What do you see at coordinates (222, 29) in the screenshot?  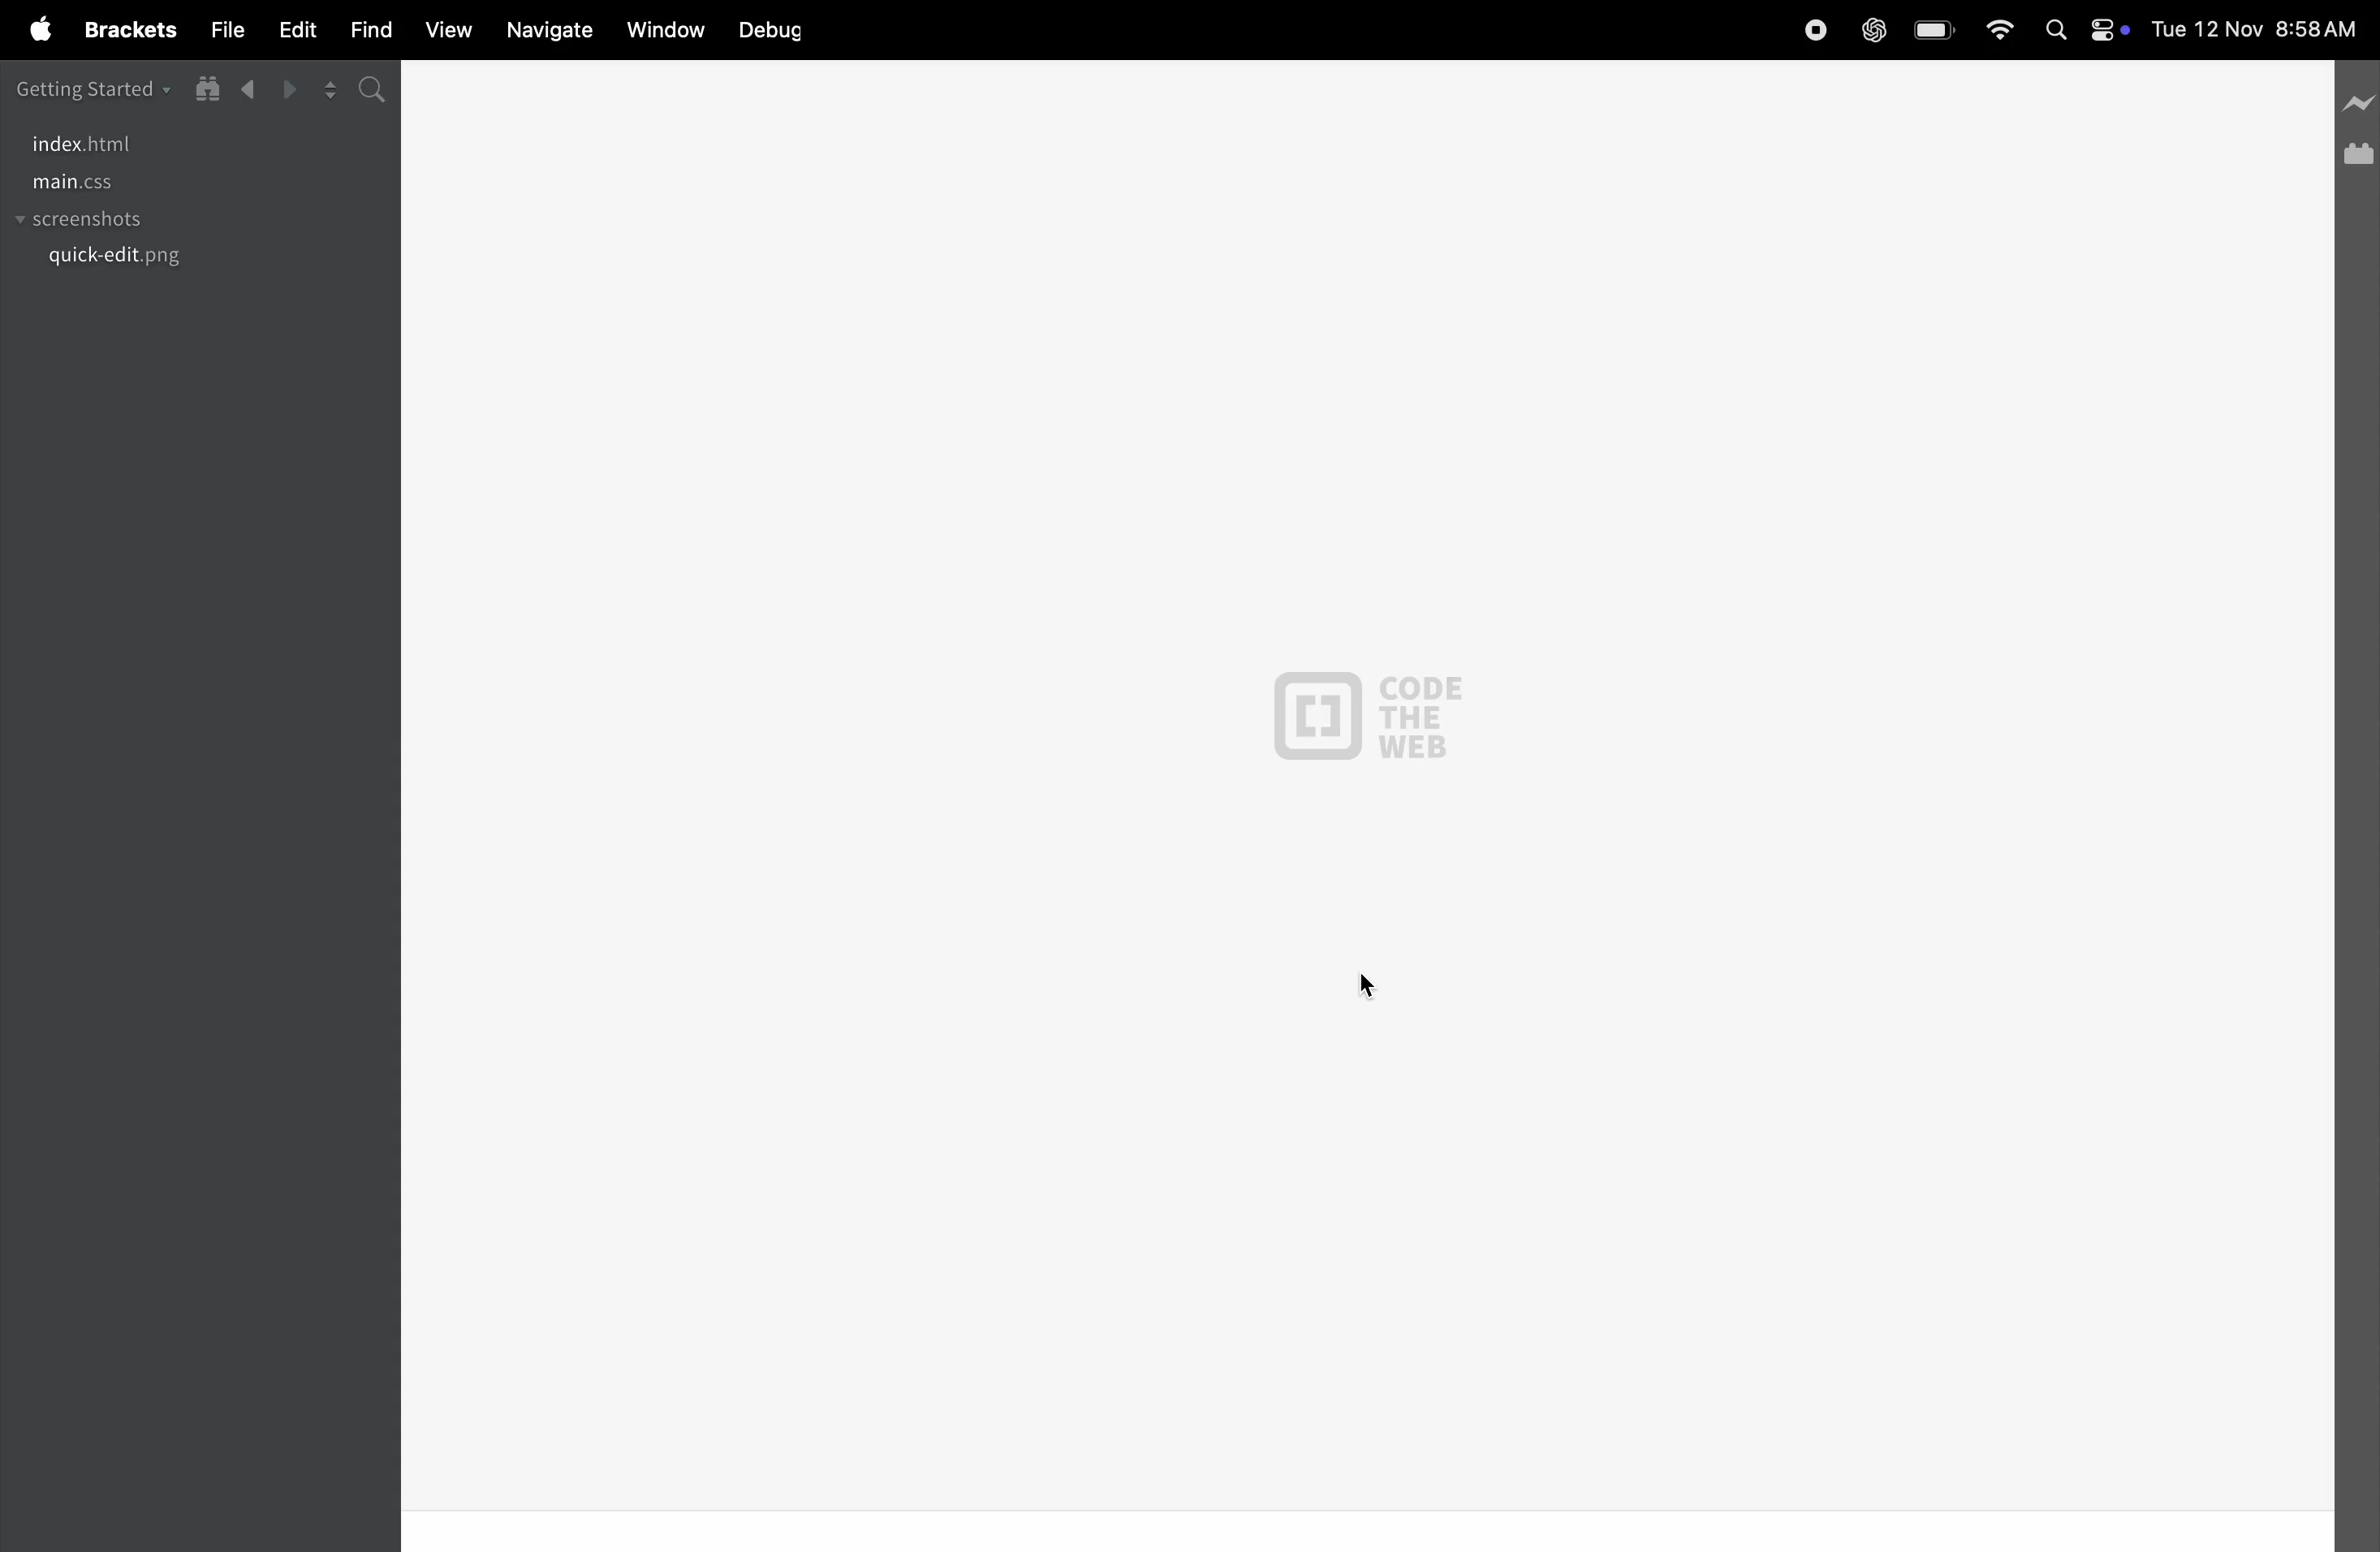 I see `file` at bounding box center [222, 29].